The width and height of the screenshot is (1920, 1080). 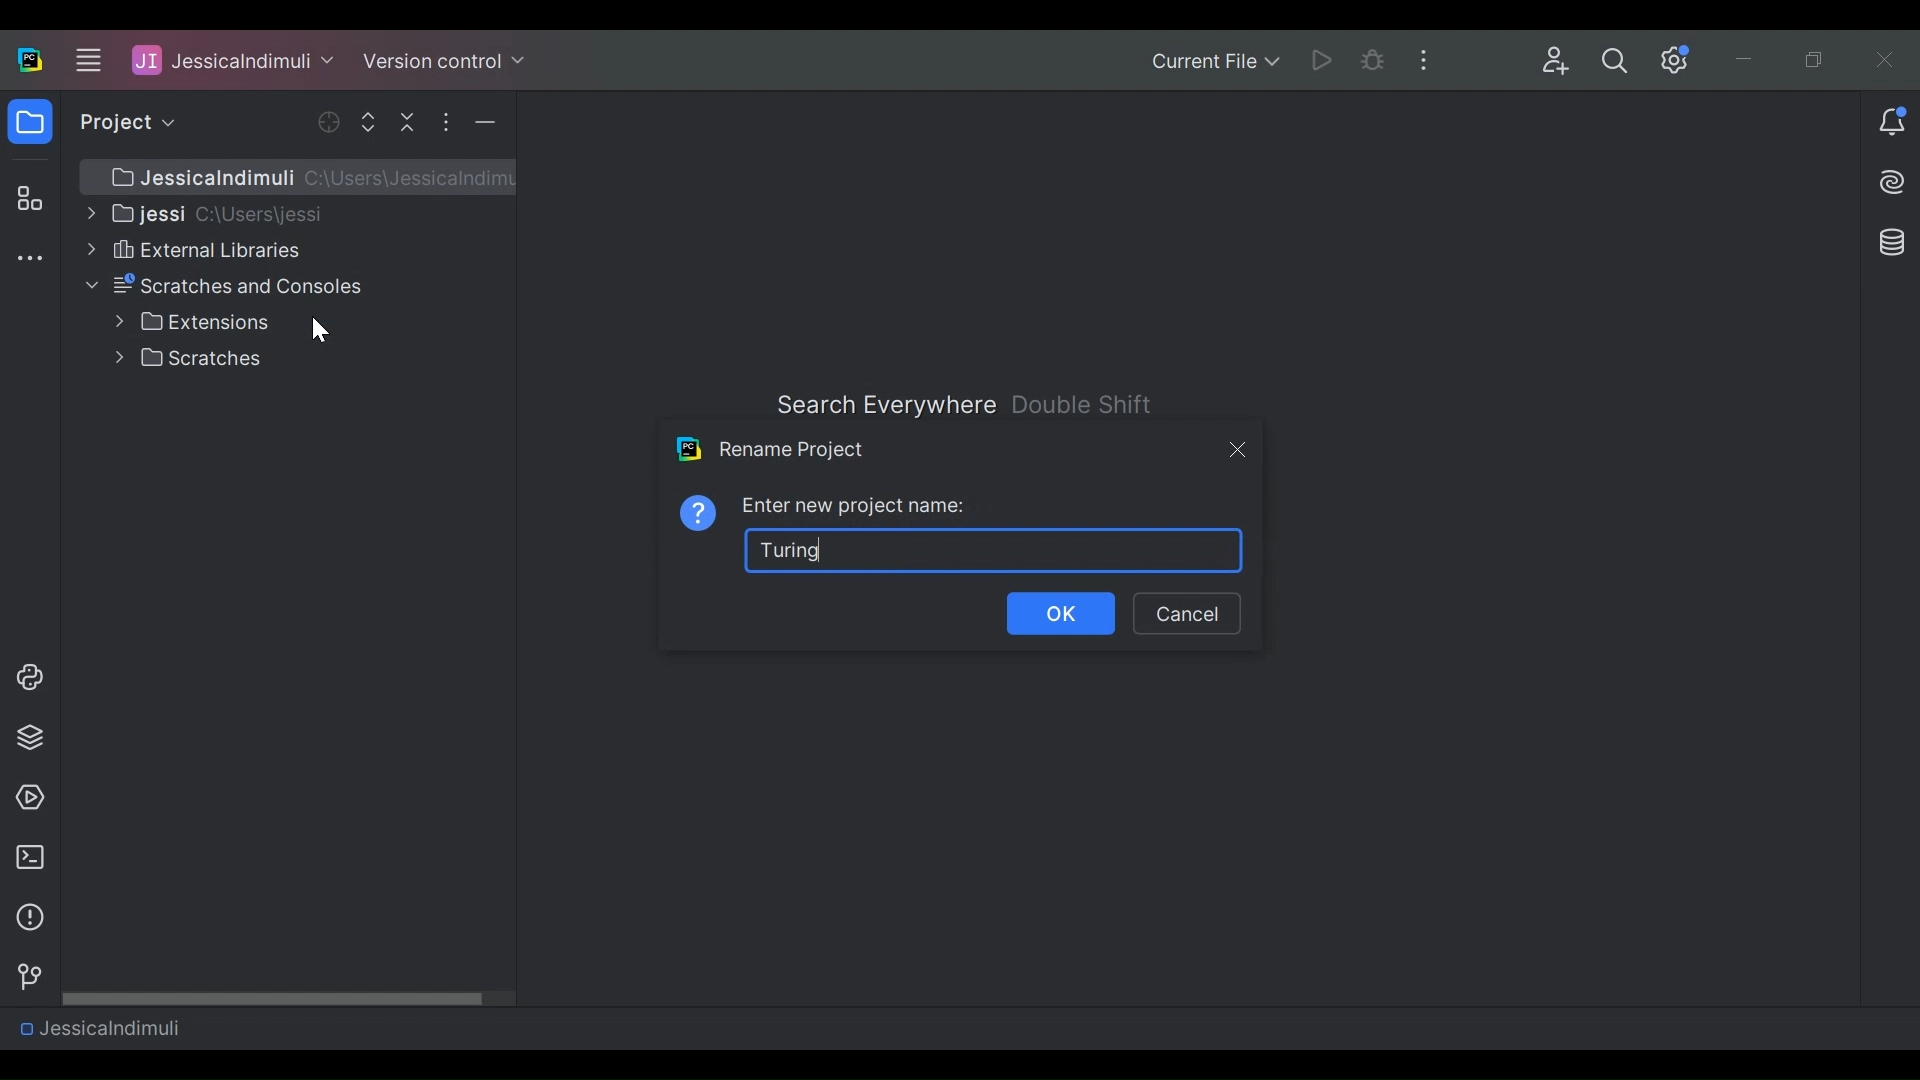 What do you see at coordinates (289, 997) in the screenshot?
I see `Horizontal Scroll bar` at bounding box center [289, 997].